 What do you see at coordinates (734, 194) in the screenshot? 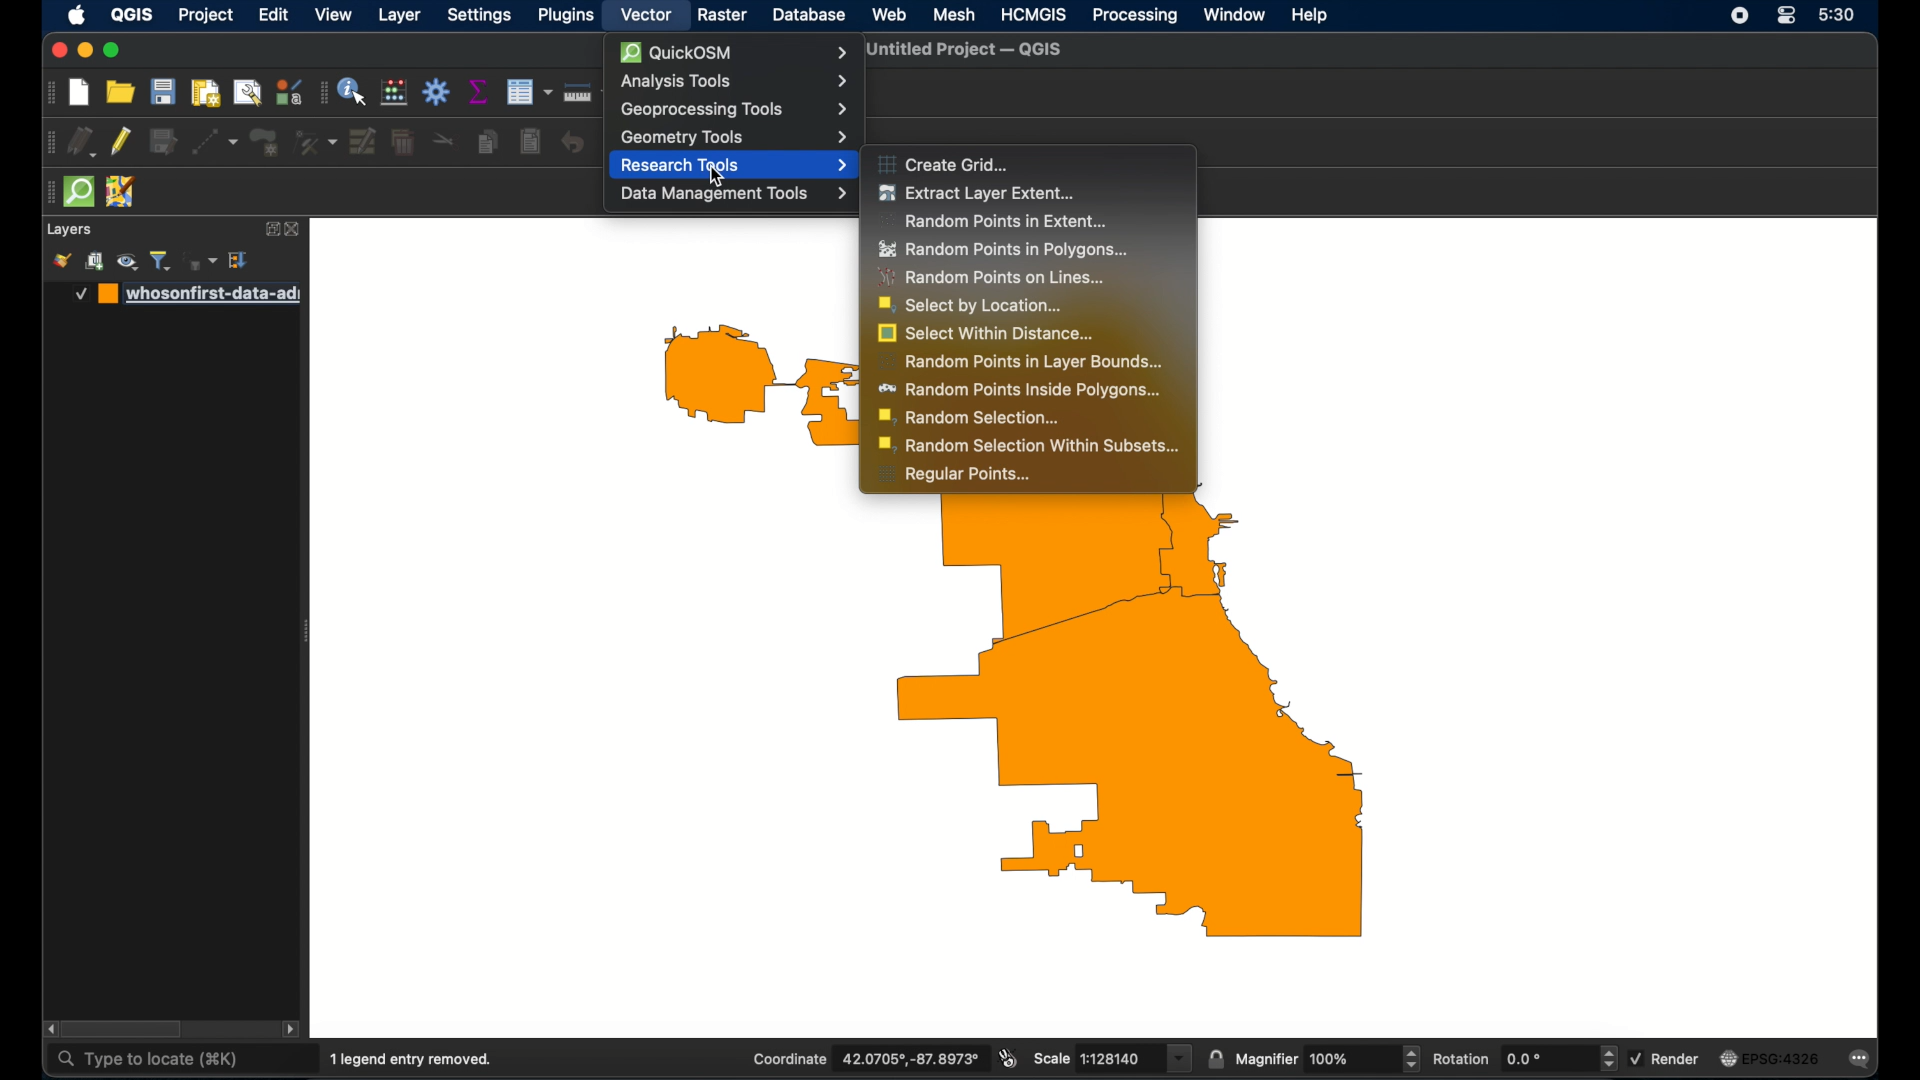
I see `data  management tools menu` at bounding box center [734, 194].